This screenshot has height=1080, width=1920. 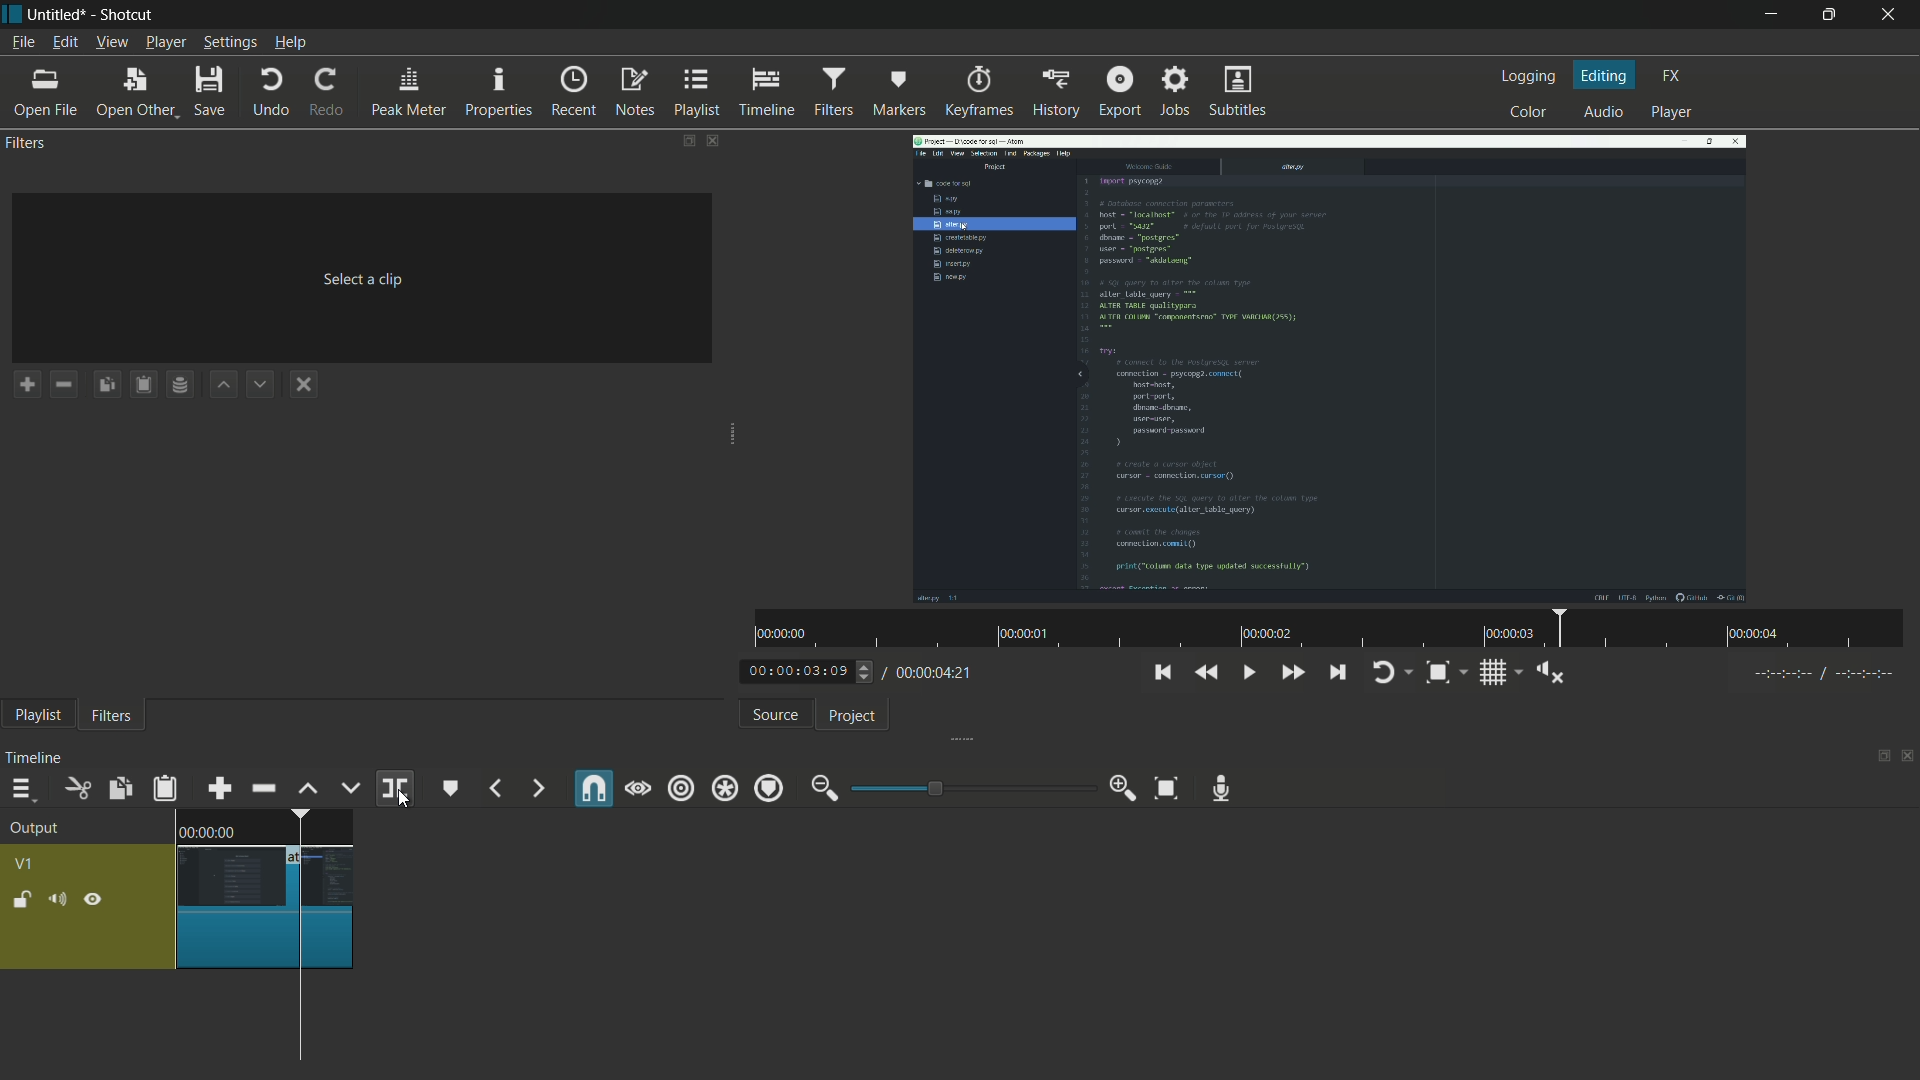 What do you see at coordinates (1908, 757) in the screenshot?
I see `close timeline` at bounding box center [1908, 757].